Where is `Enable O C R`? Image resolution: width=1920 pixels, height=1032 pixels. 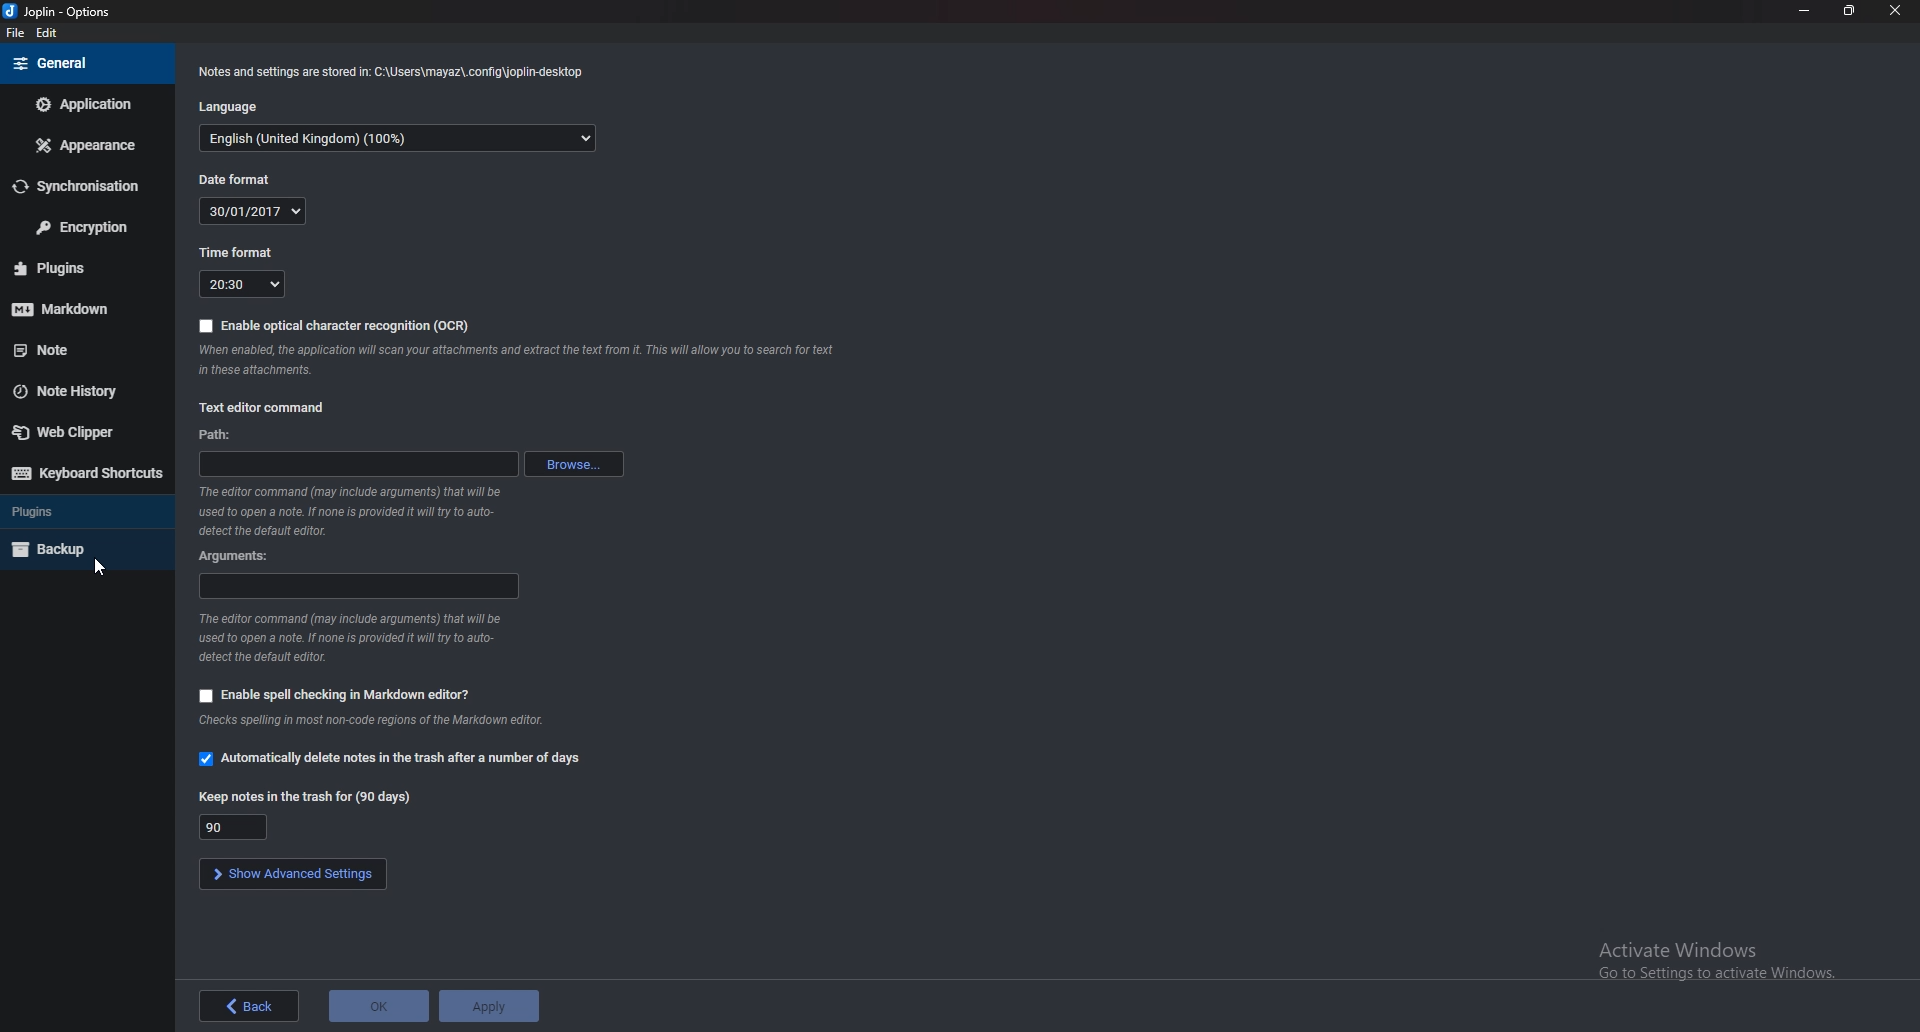
Enable O C R is located at coordinates (338, 323).